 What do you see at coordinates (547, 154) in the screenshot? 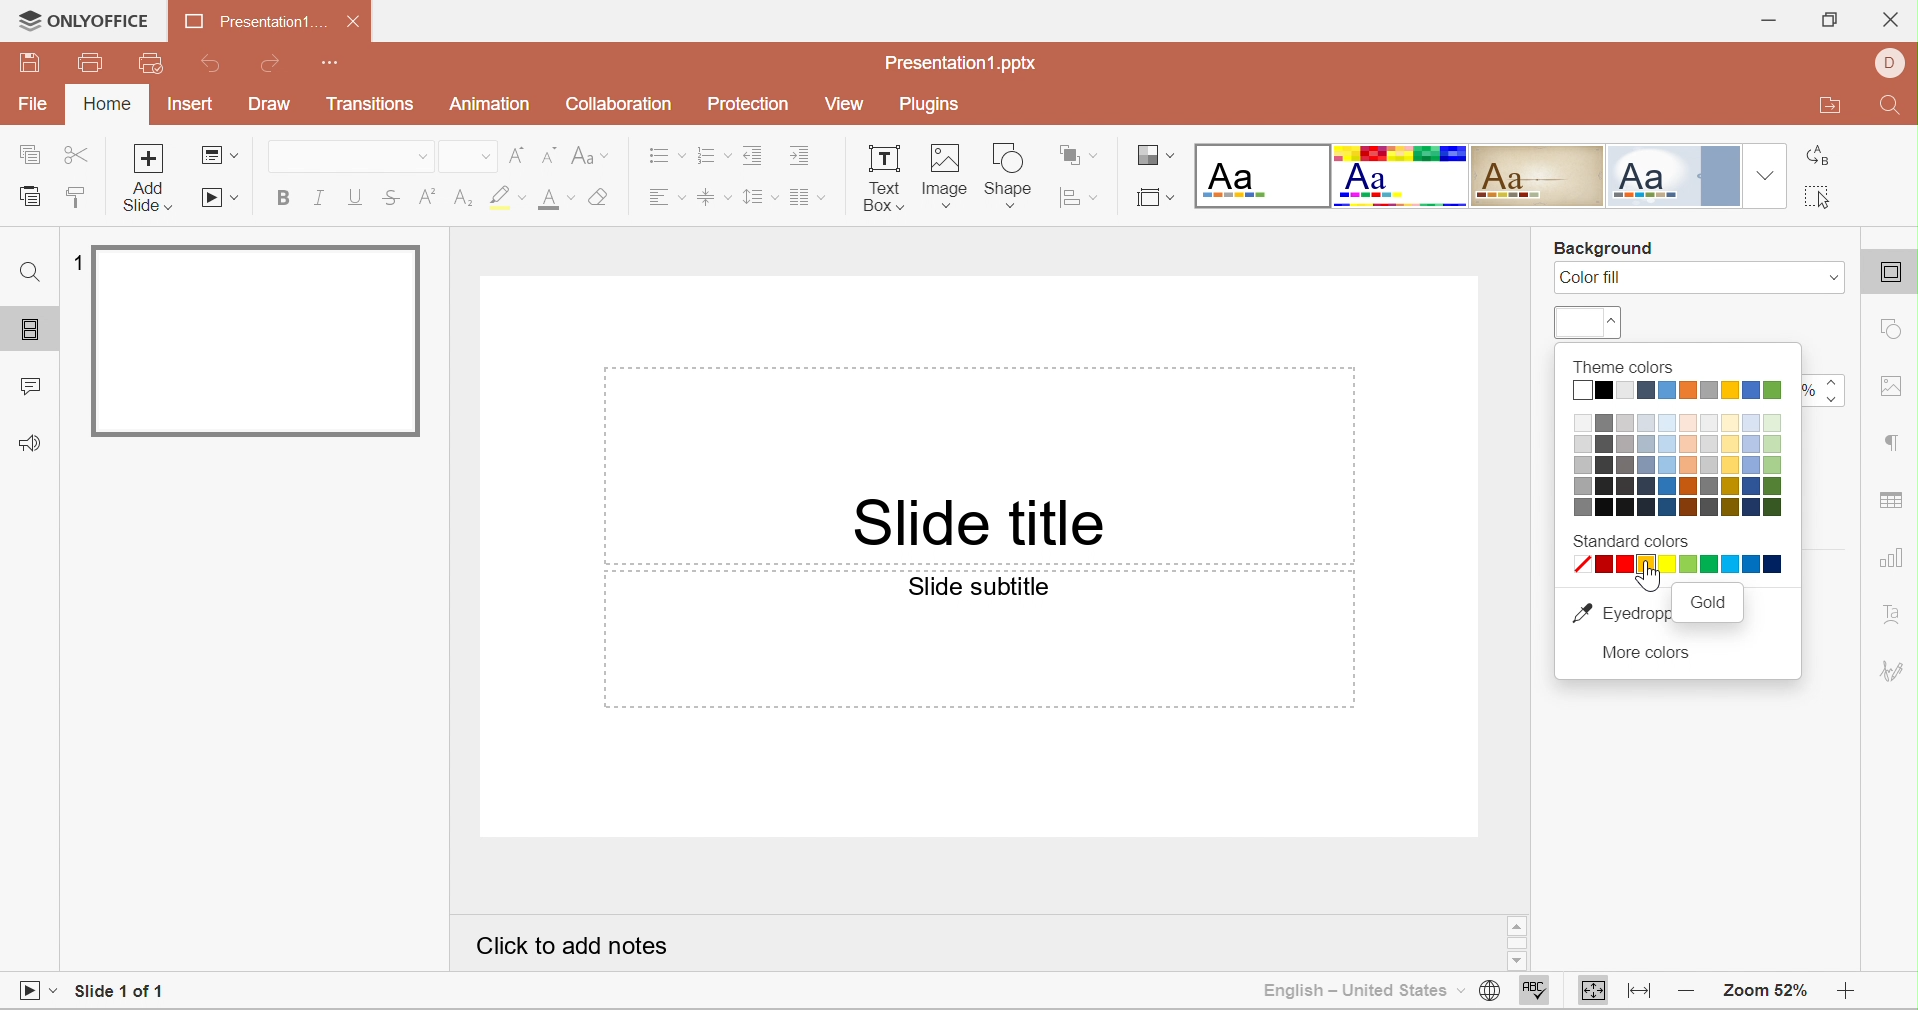
I see `Decrement font size` at bounding box center [547, 154].